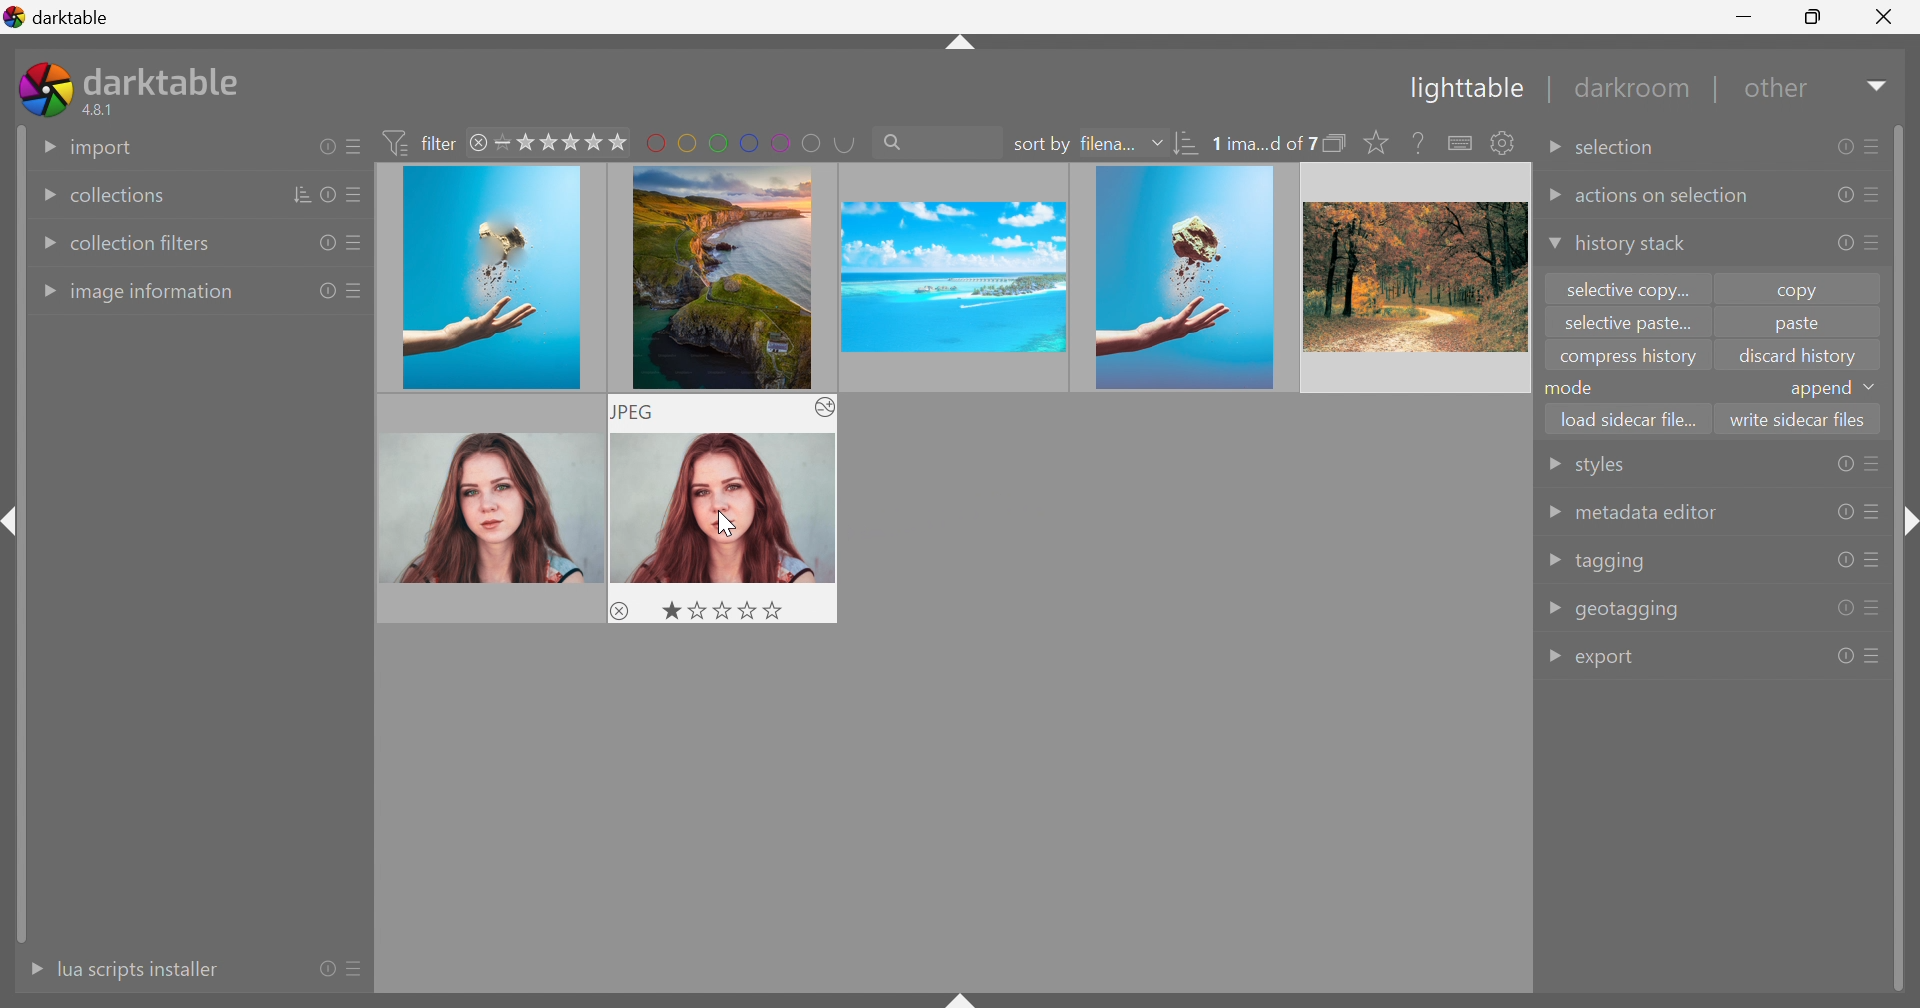  Describe the element at coordinates (1597, 468) in the screenshot. I see `styles` at that location.